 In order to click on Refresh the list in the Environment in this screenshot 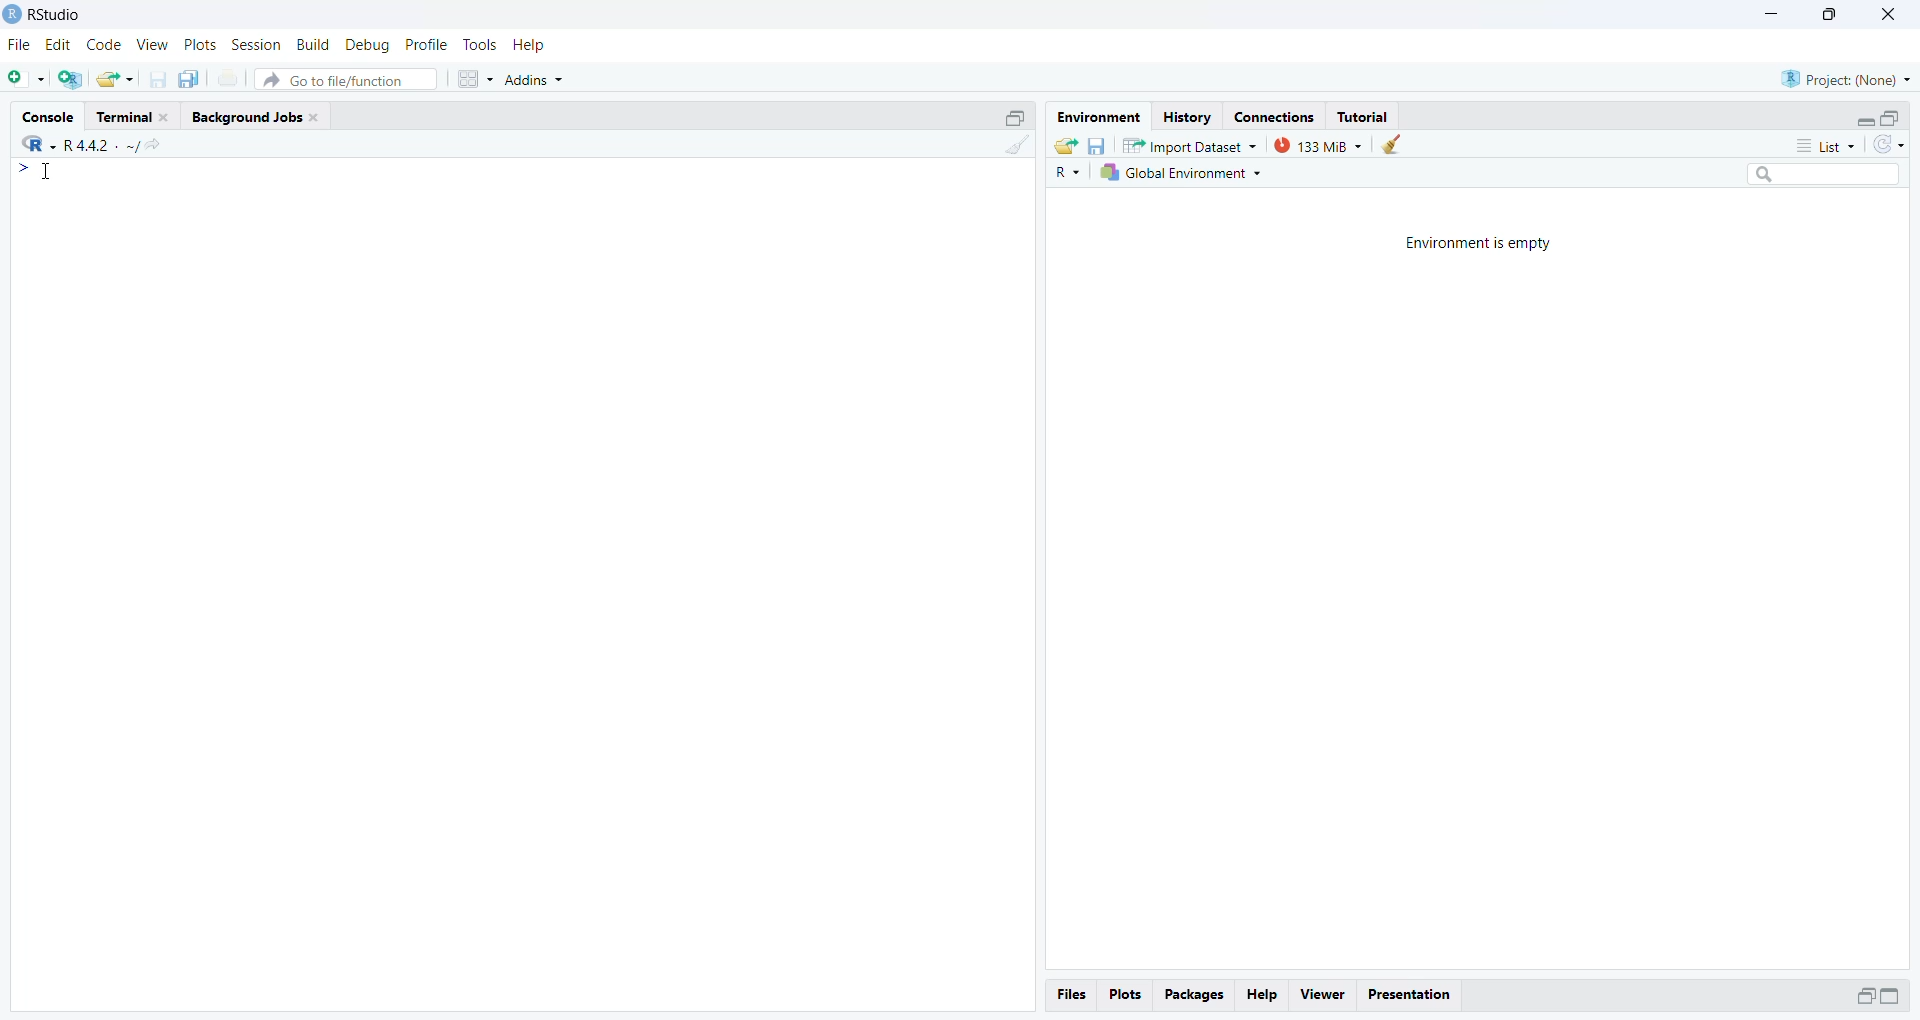, I will do `click(1889, 147)`.